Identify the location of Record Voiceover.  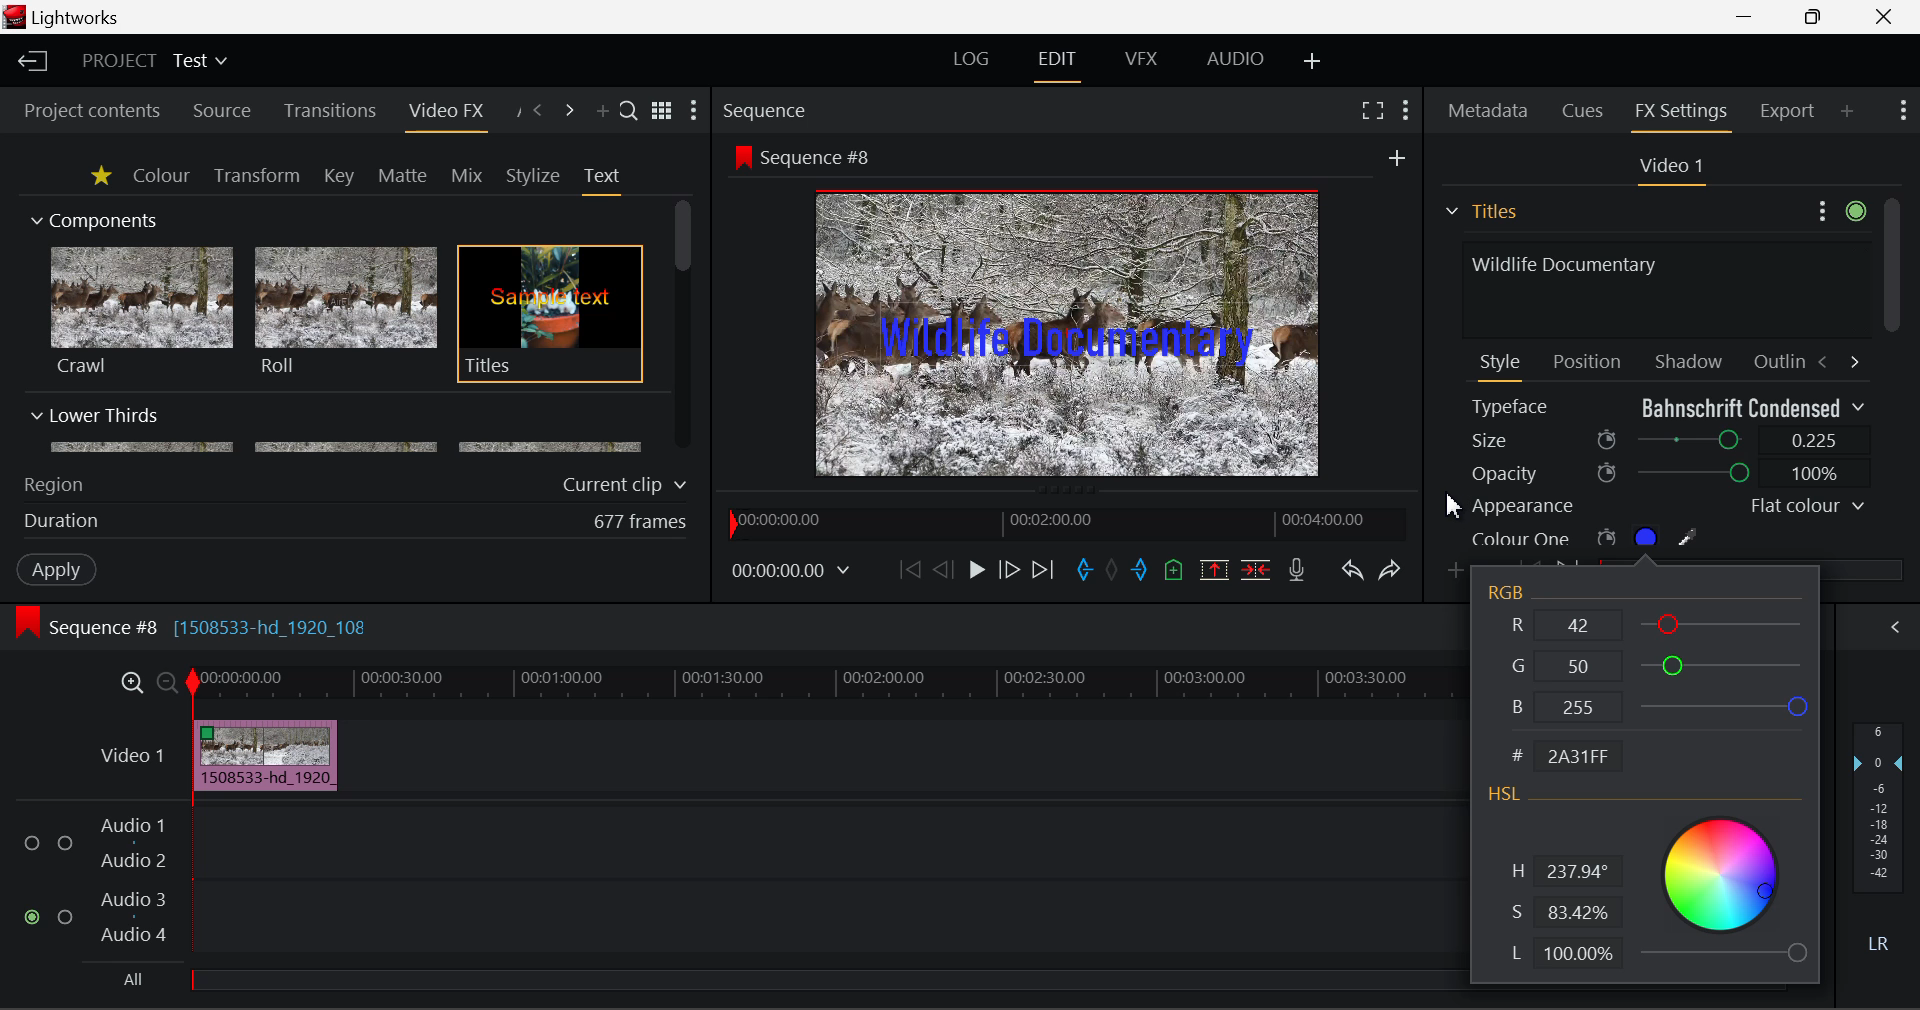
(1297, 574).